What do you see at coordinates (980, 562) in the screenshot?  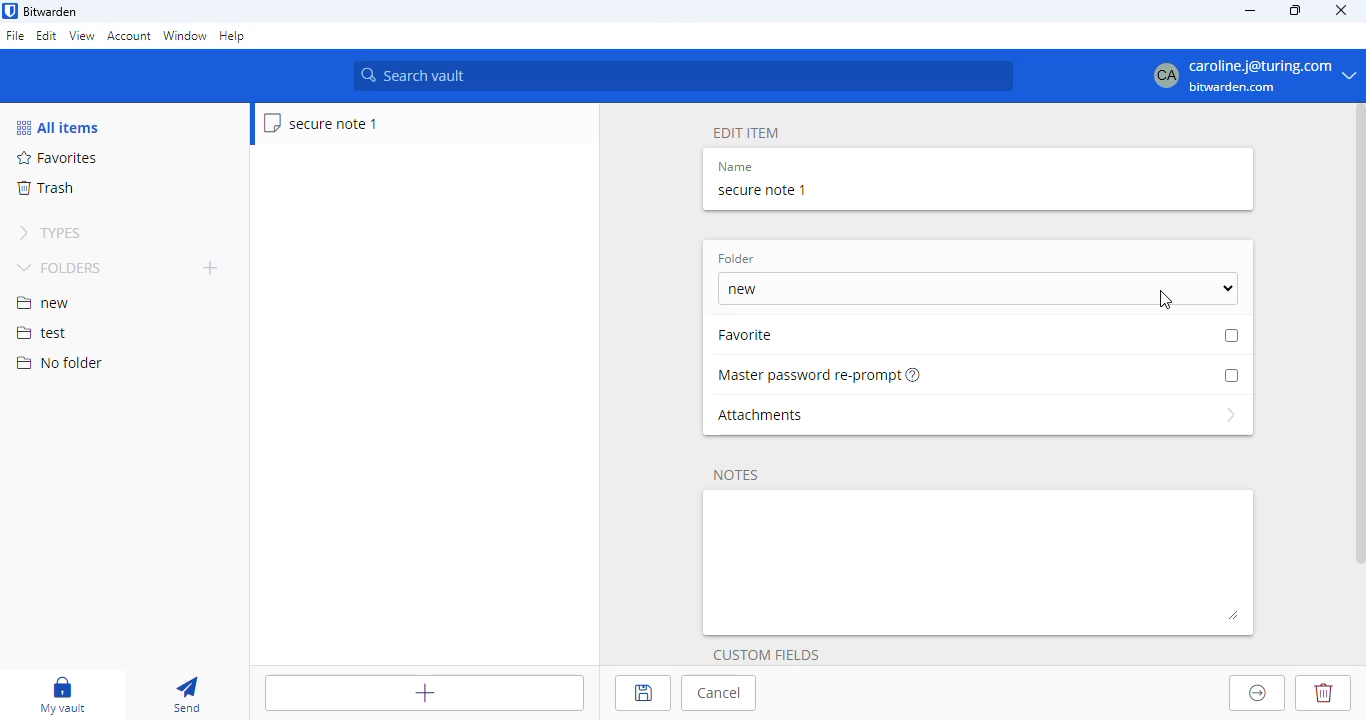 I see `notes` at bounding box center [980, 562].